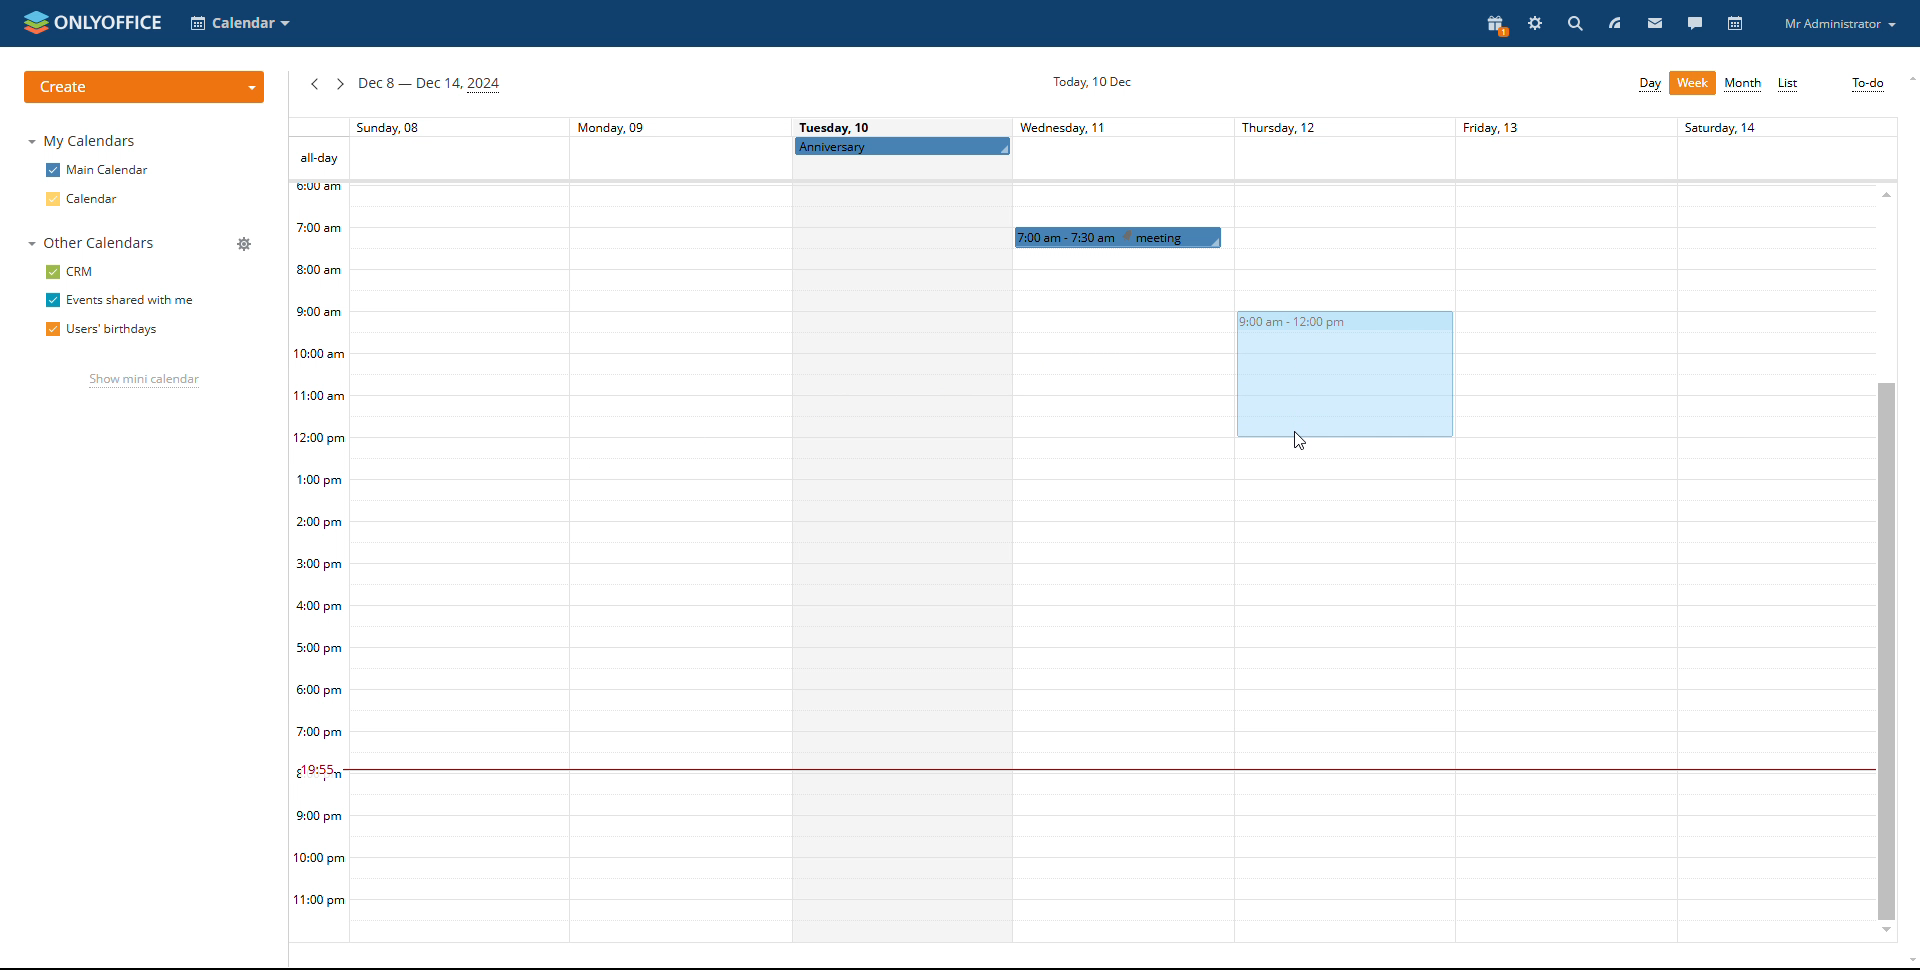  Describe the element at coordinates (52, 170) in the screenshot. I see `checkbox` at that location.